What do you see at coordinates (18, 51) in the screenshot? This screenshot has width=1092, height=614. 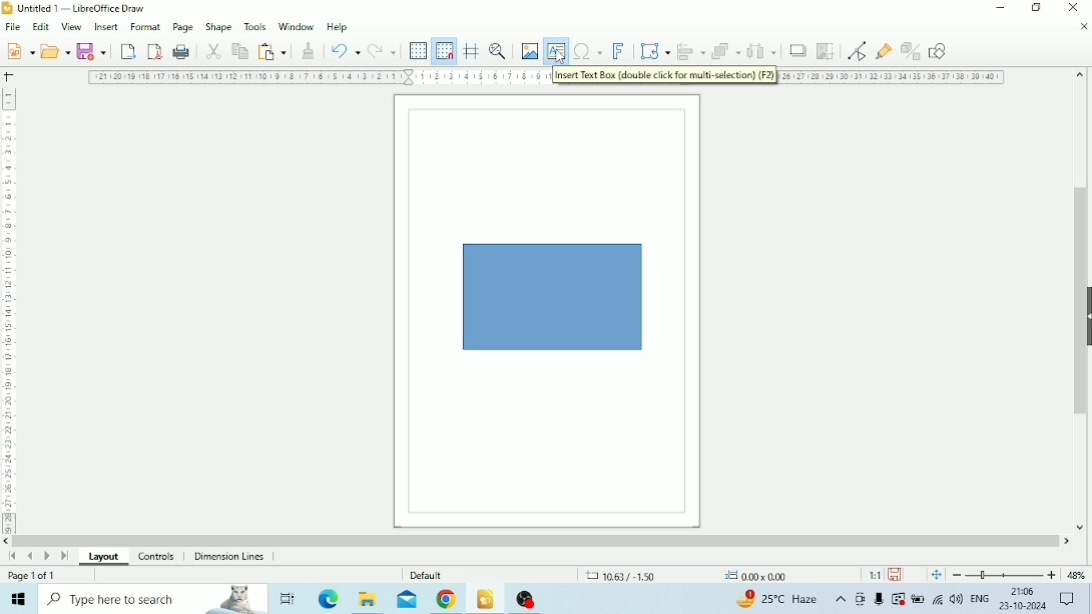 I see `New` at bounding box center [18, 51].